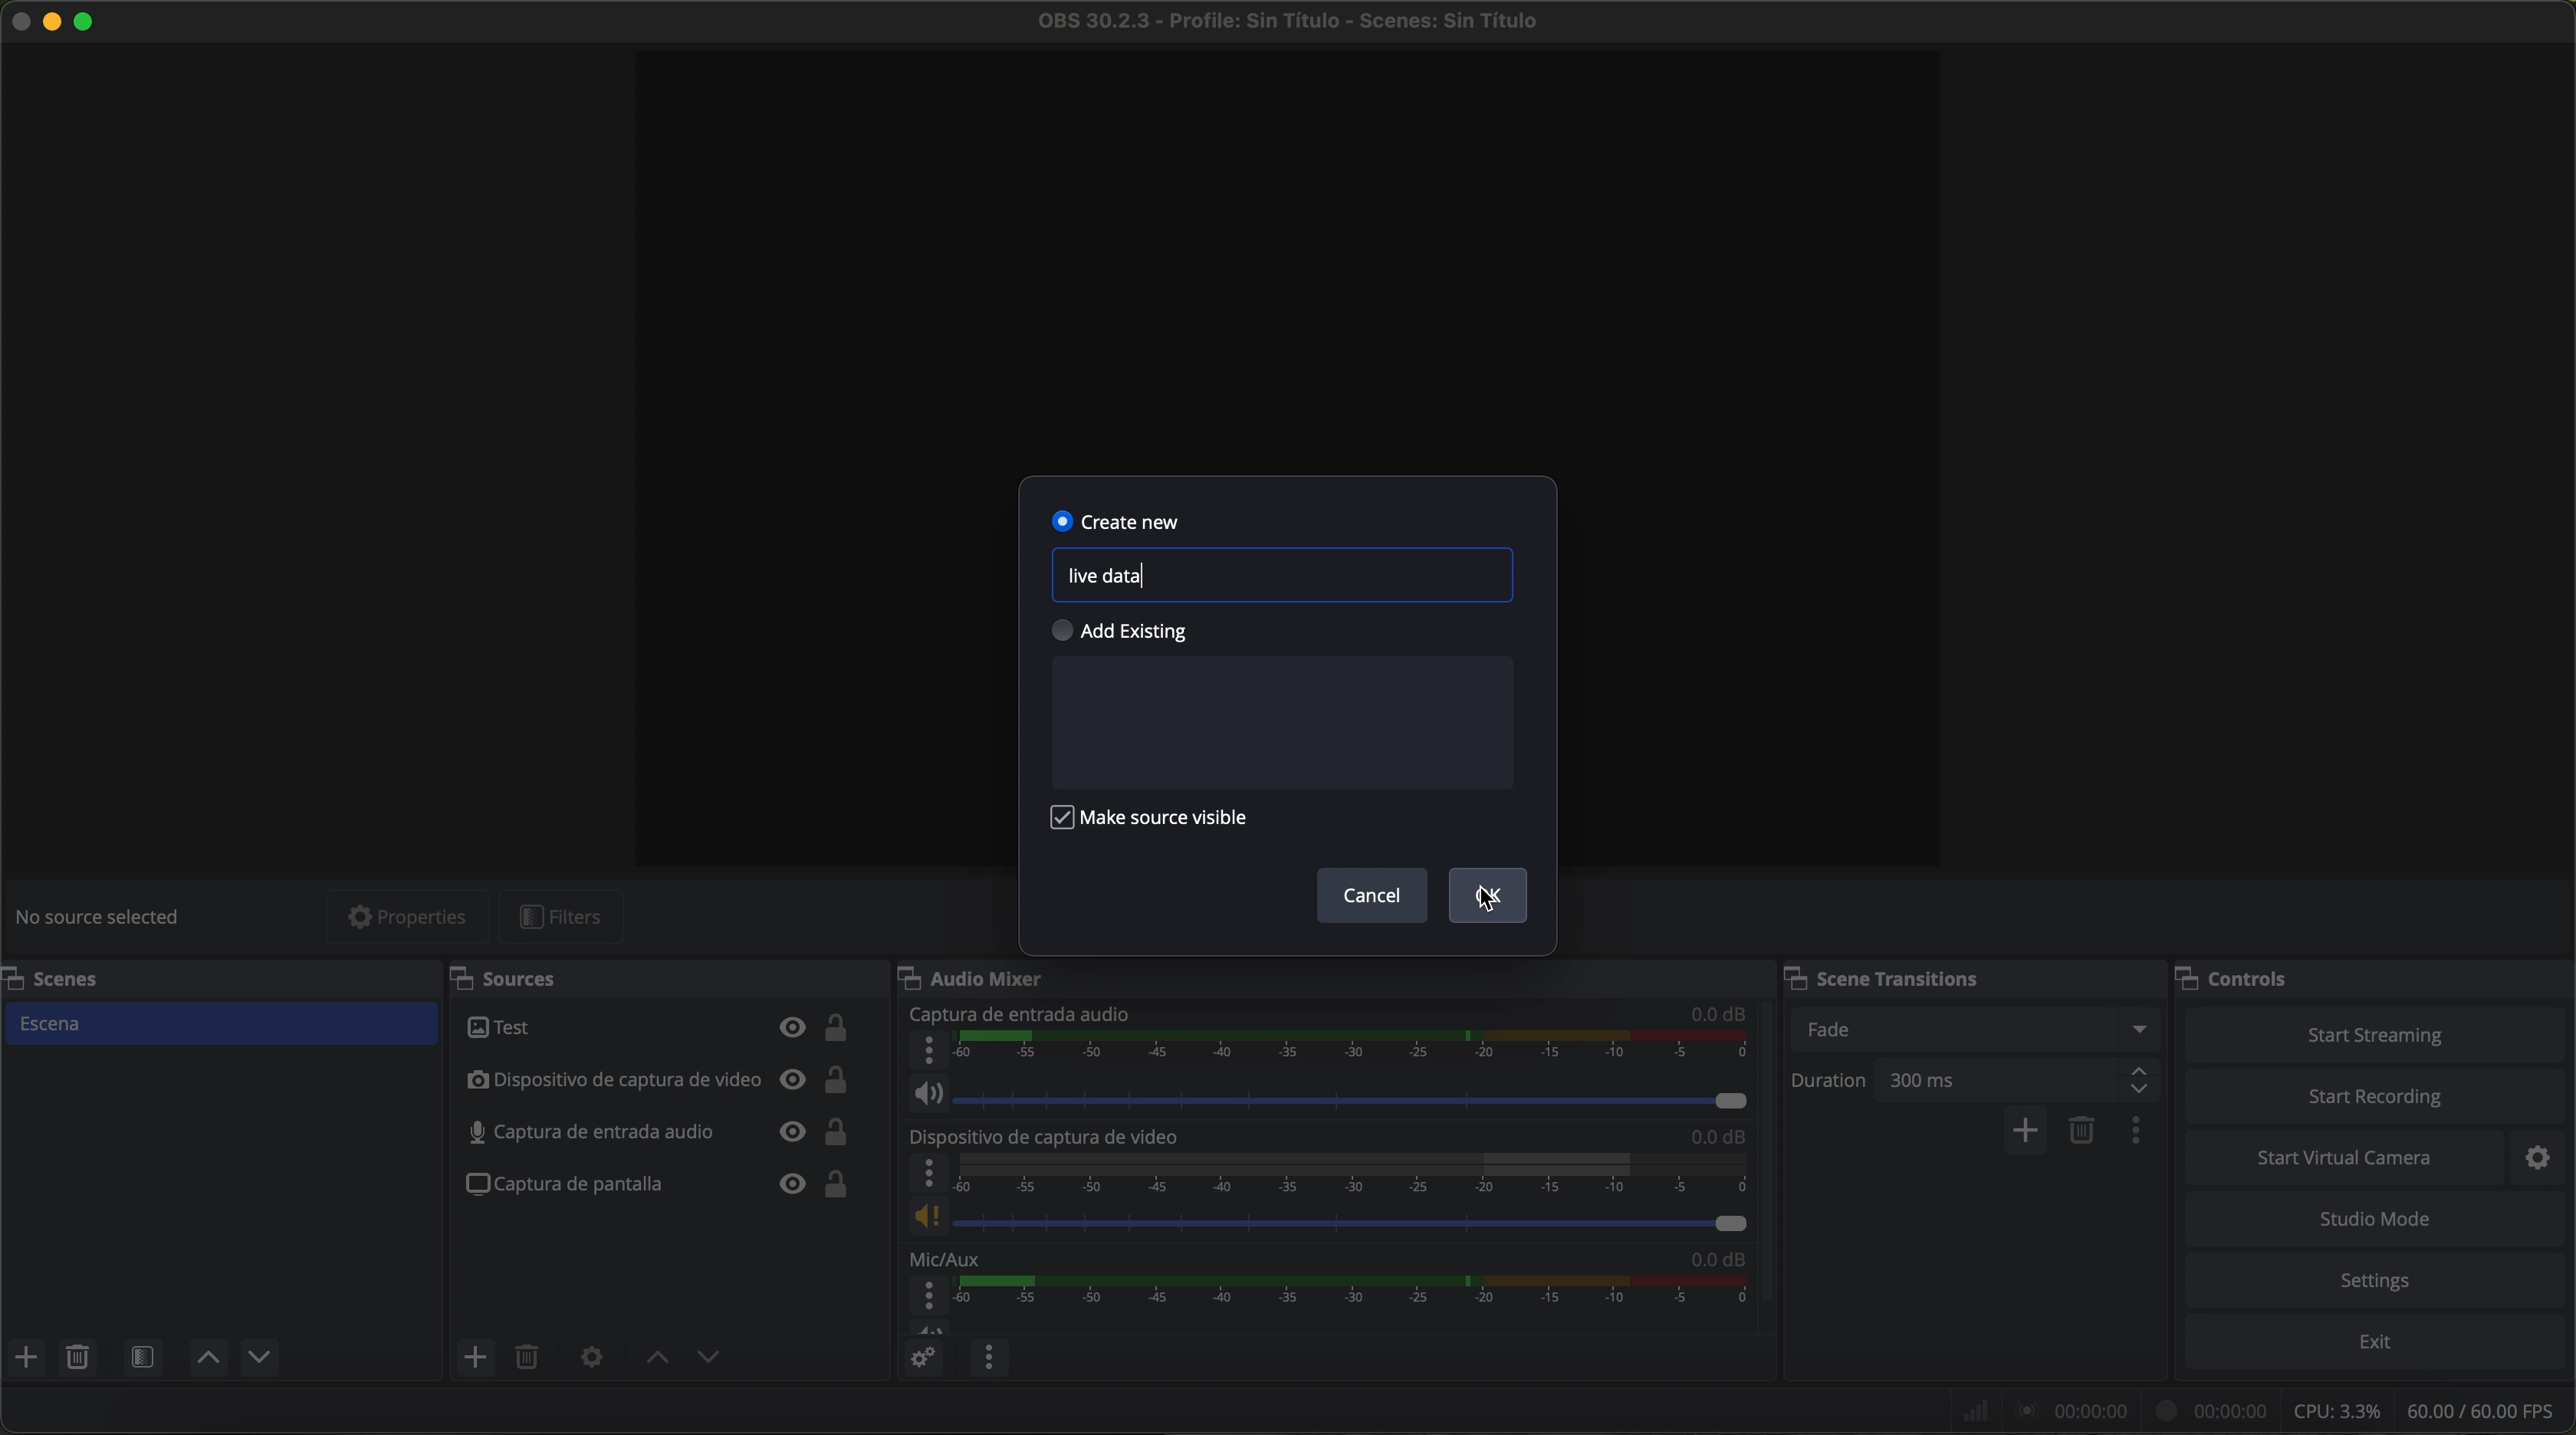  Describe the element at coordinates (1281, 722) in the screenshot. I see `space to text` at that location.